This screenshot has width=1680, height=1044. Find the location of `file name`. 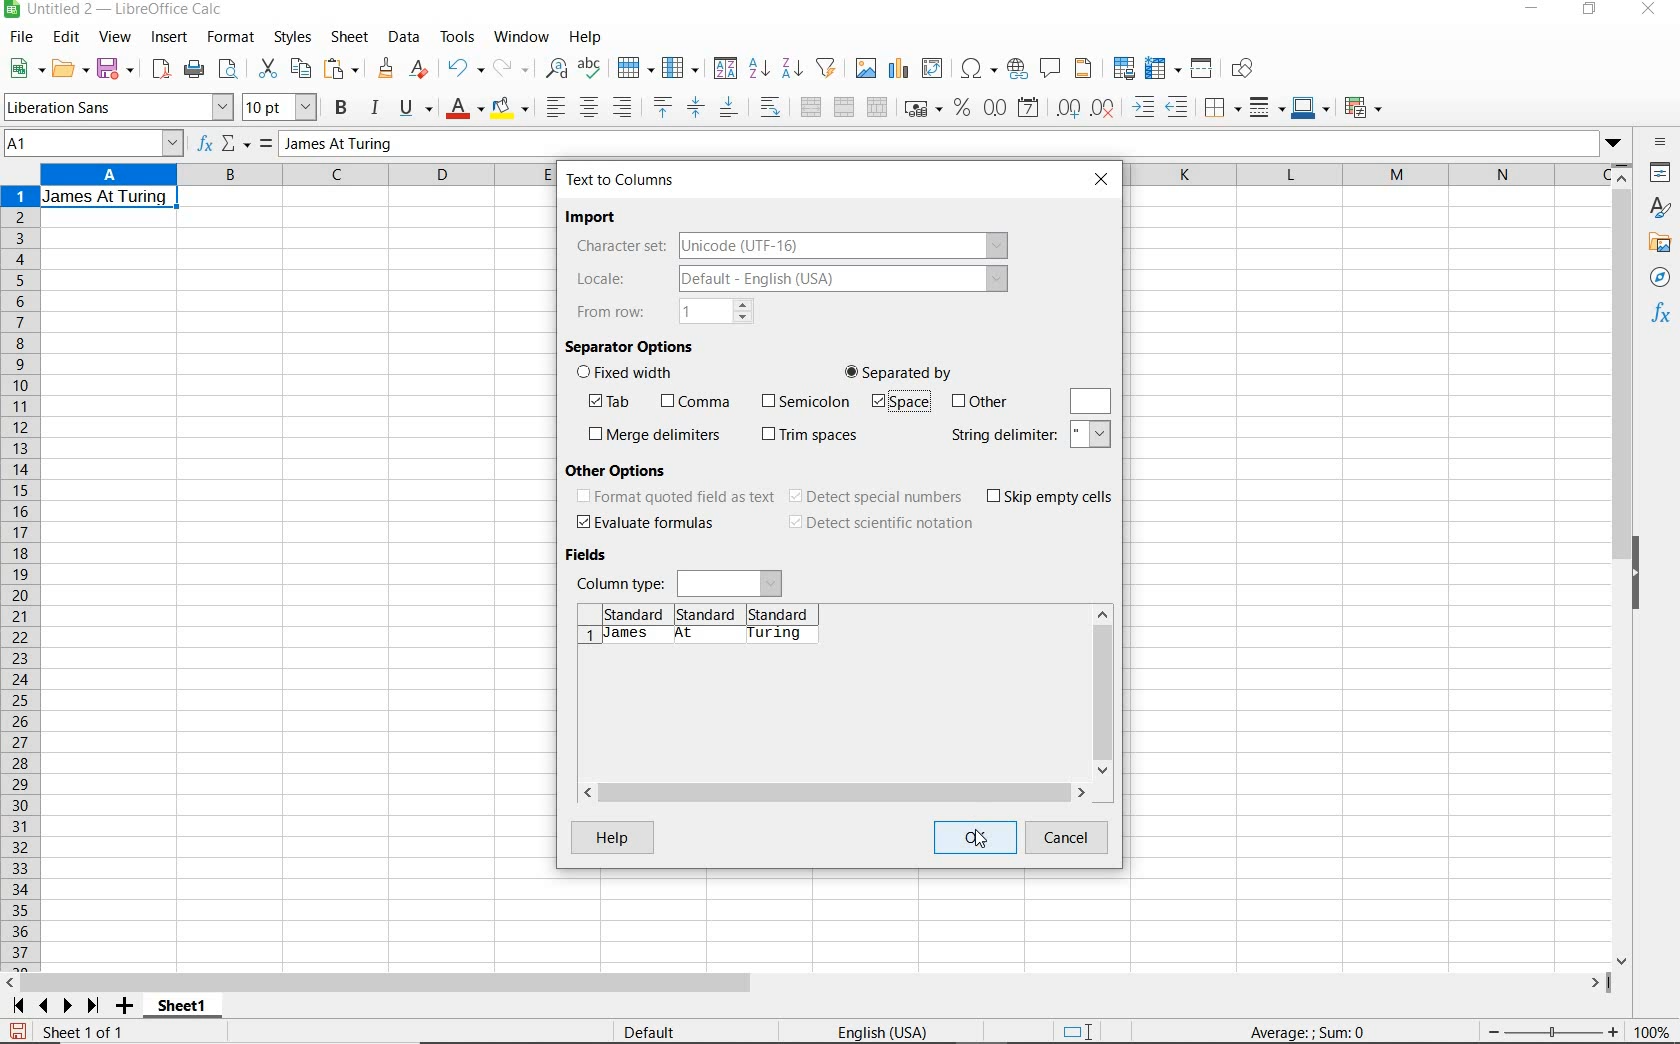

file name is located at coordinates (118, 10).